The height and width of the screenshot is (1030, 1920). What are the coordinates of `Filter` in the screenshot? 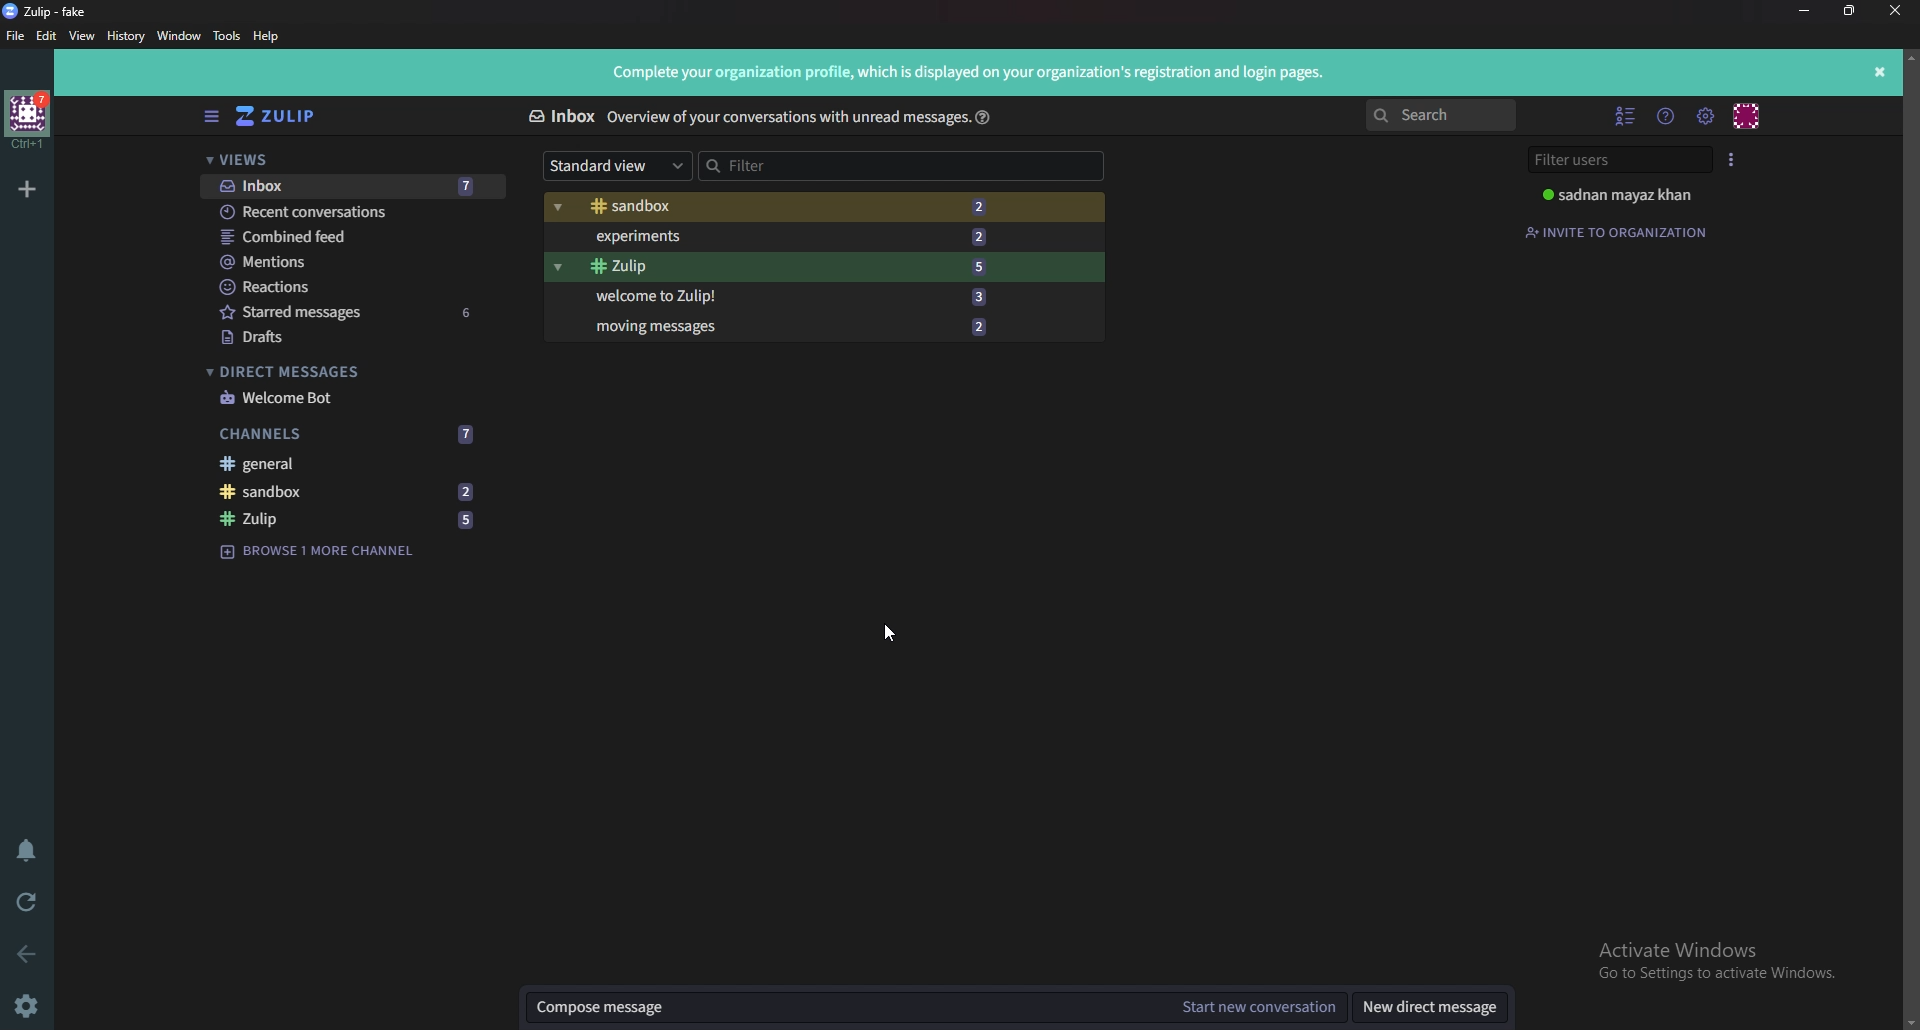 It's located at (888, 166).